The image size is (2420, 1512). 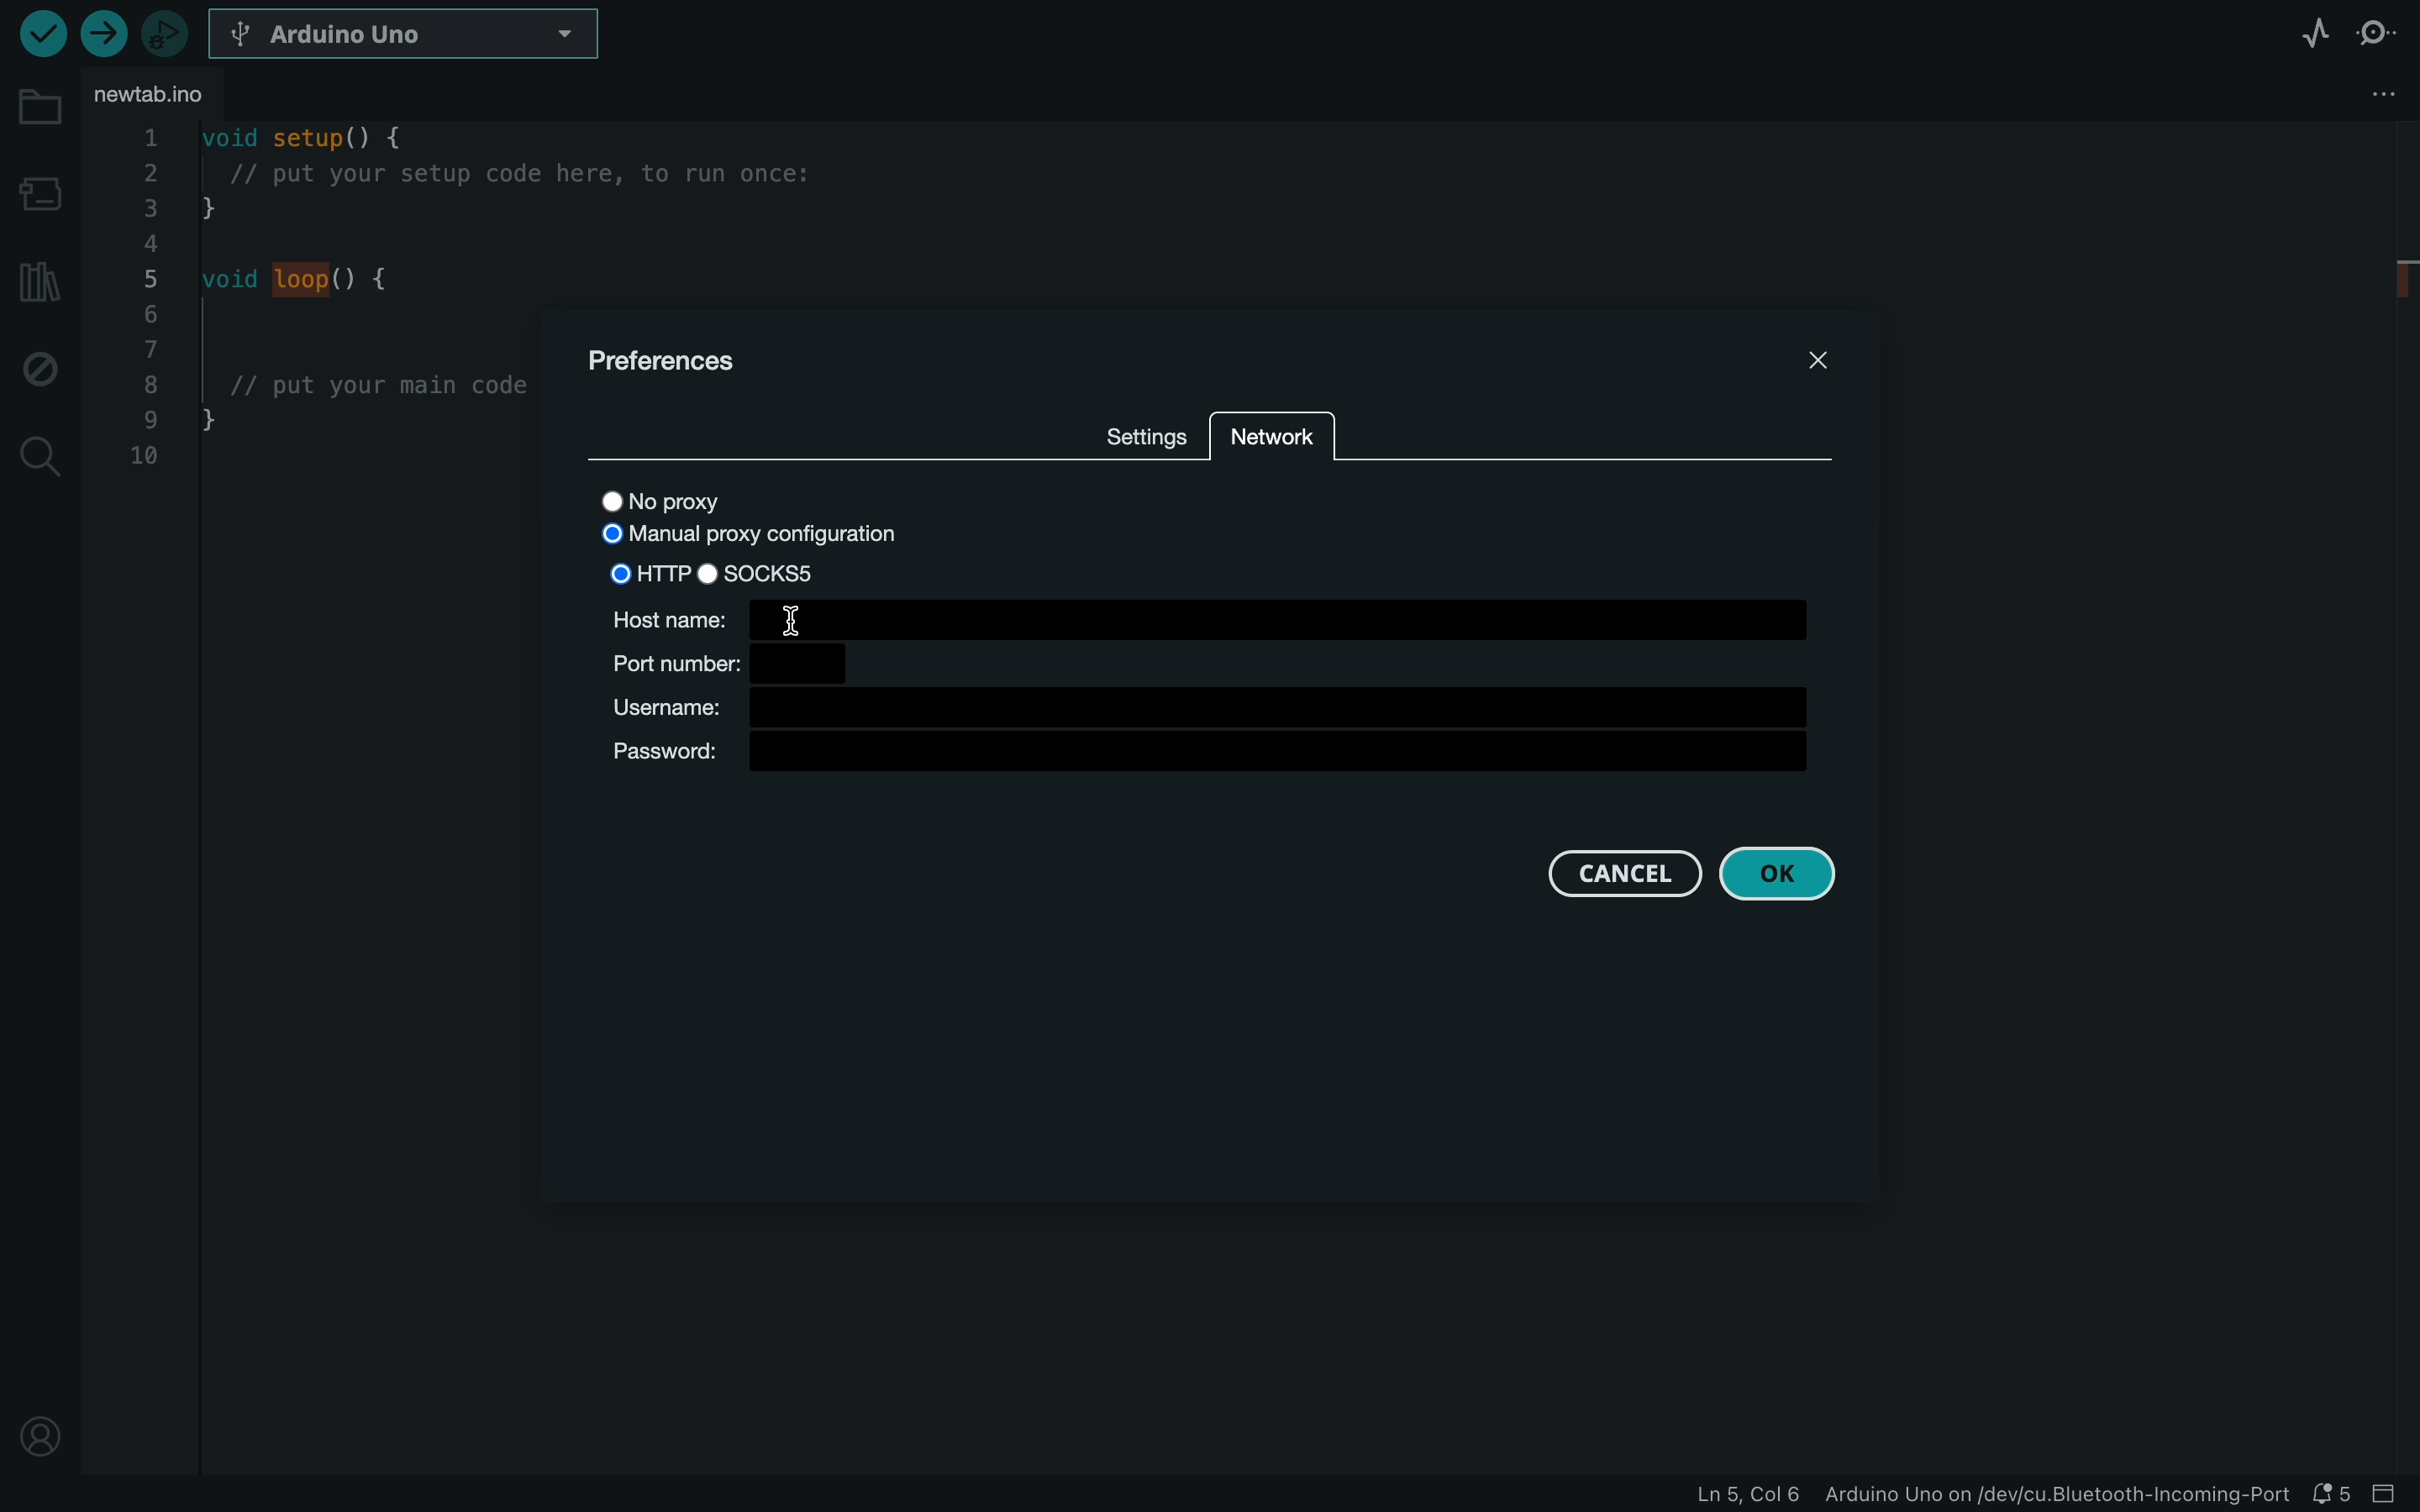 What do you see at coordinates (1142, 434) in the screenshot?
I see `SETTINGS` at bounding box center [1142, 434].